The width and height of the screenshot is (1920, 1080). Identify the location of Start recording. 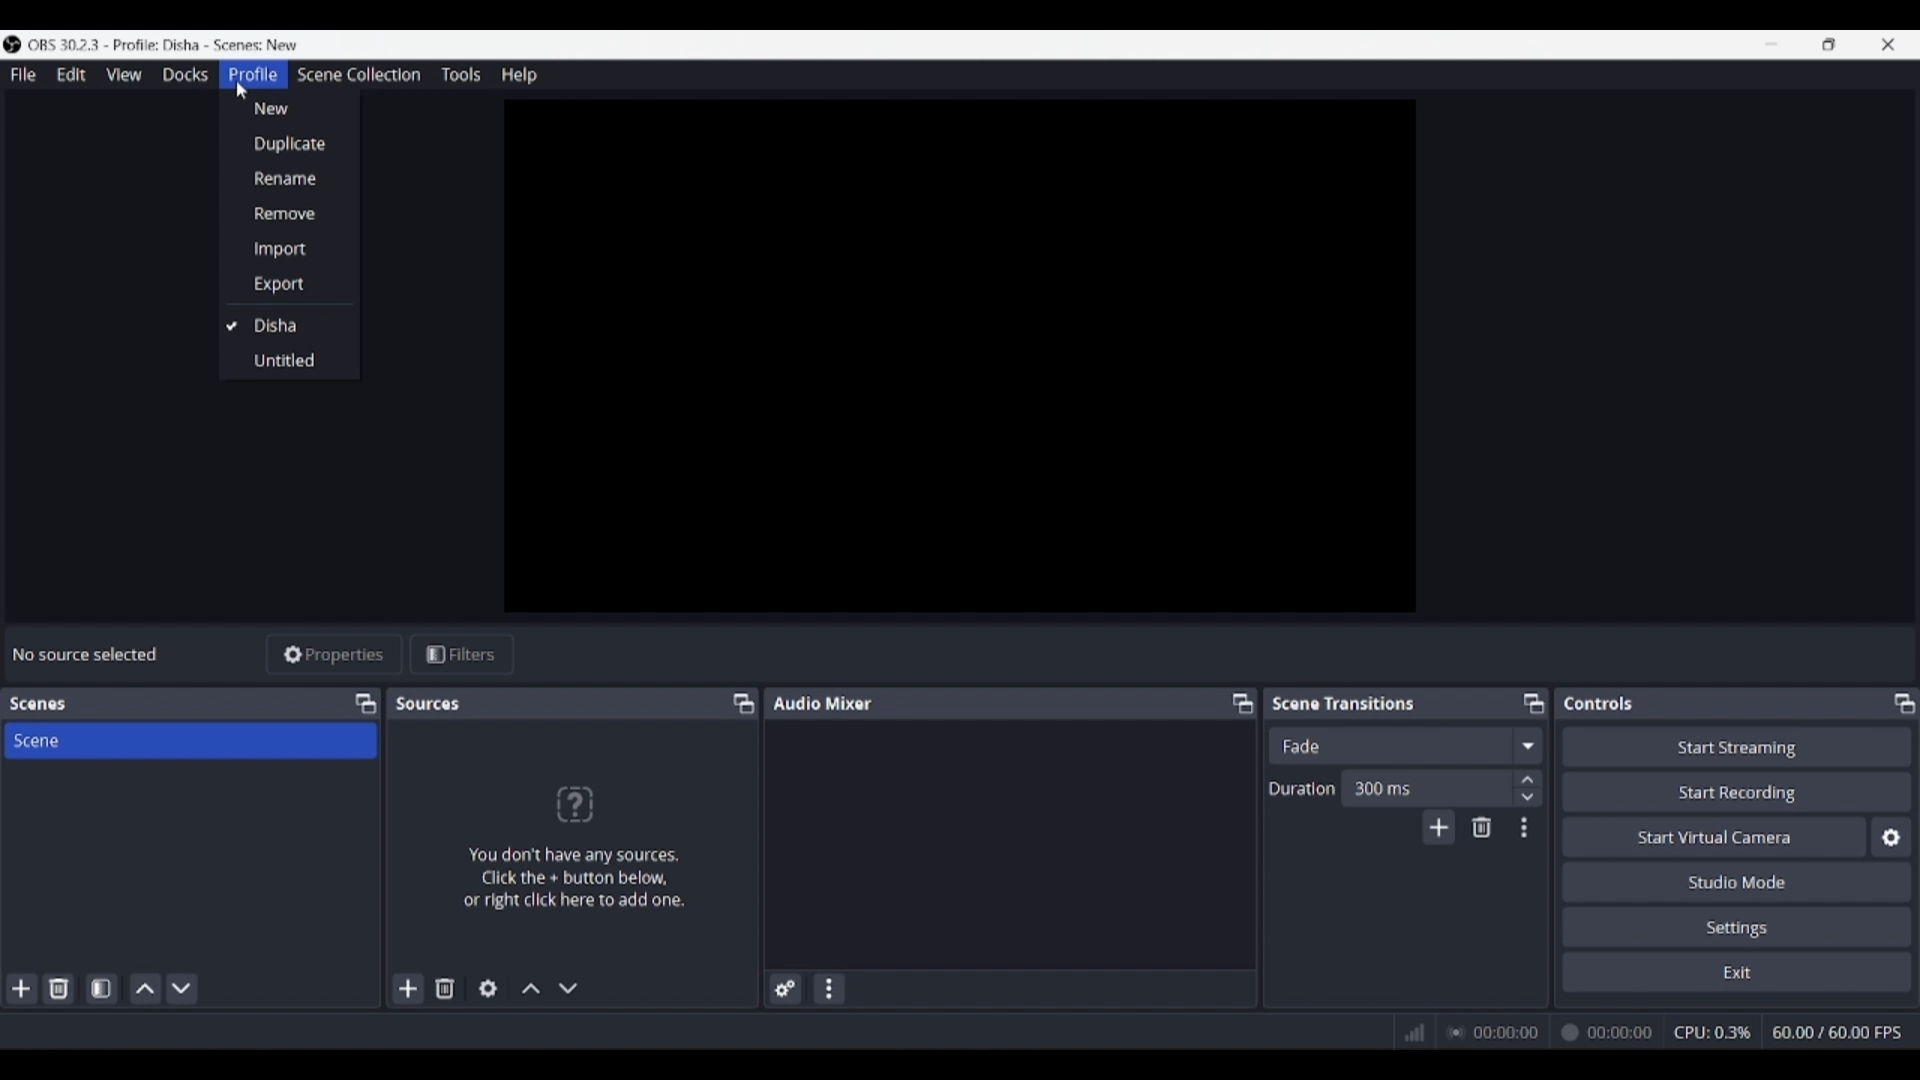
(1738, 791).